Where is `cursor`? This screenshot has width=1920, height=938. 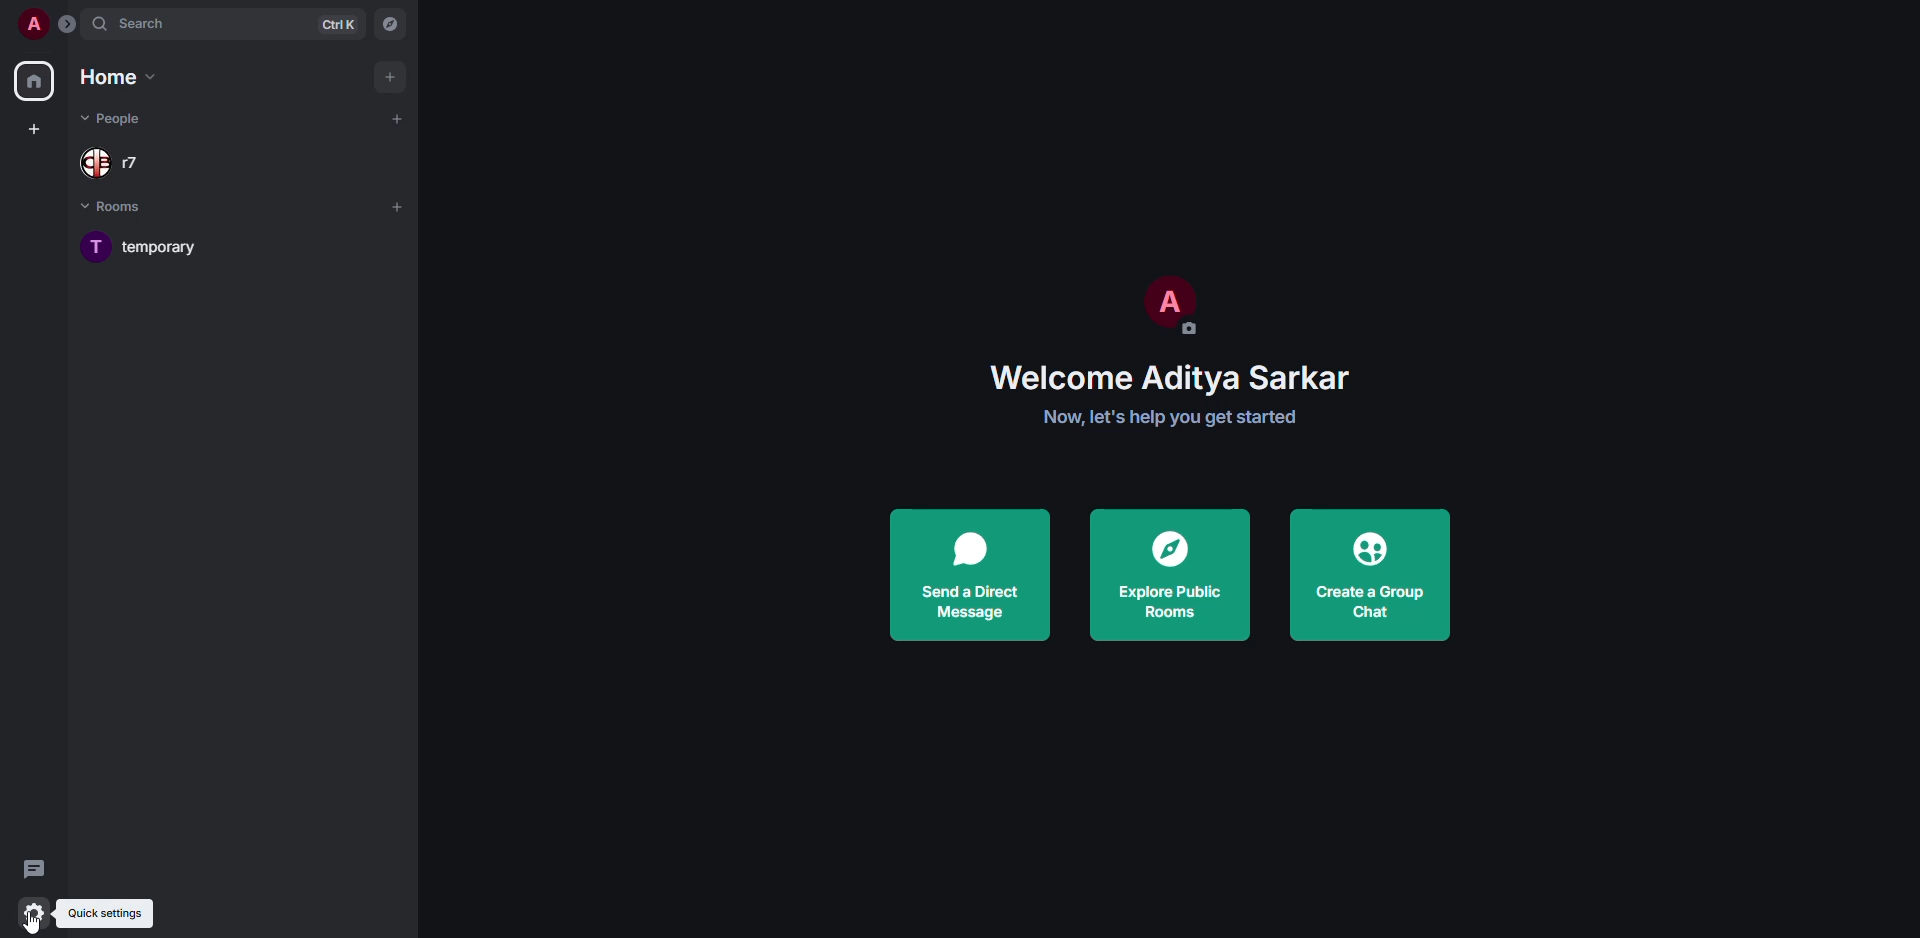
cursor is located at coordinates (33, 921).